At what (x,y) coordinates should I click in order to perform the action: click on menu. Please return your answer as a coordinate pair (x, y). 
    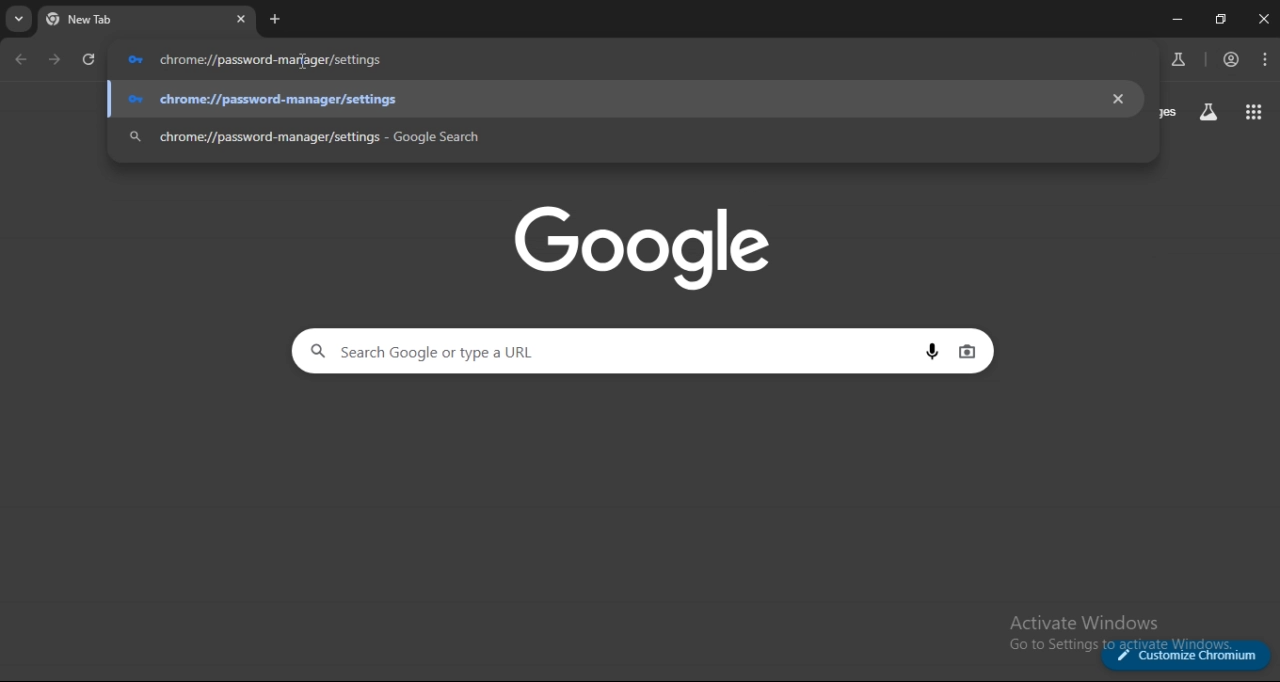
    Looking at the image, I should click on (1267, 58).